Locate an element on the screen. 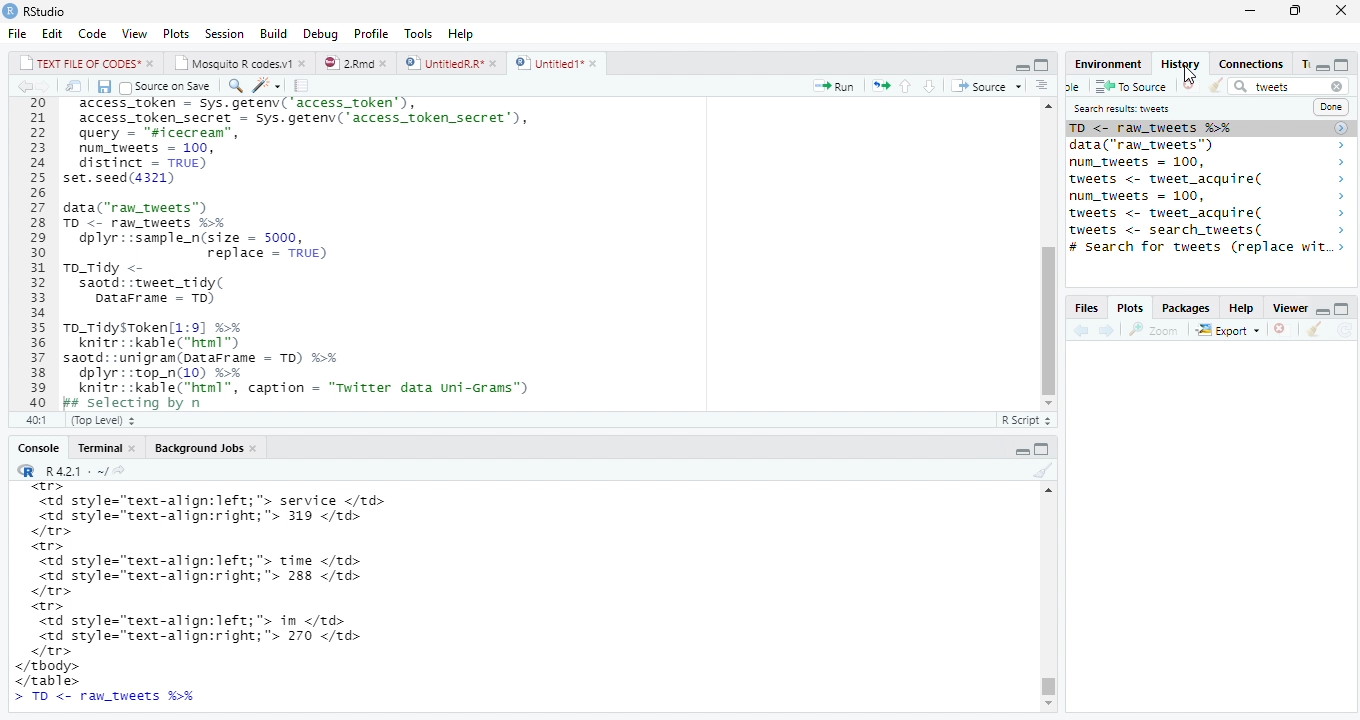  Help is located at coordinates (462, 33).